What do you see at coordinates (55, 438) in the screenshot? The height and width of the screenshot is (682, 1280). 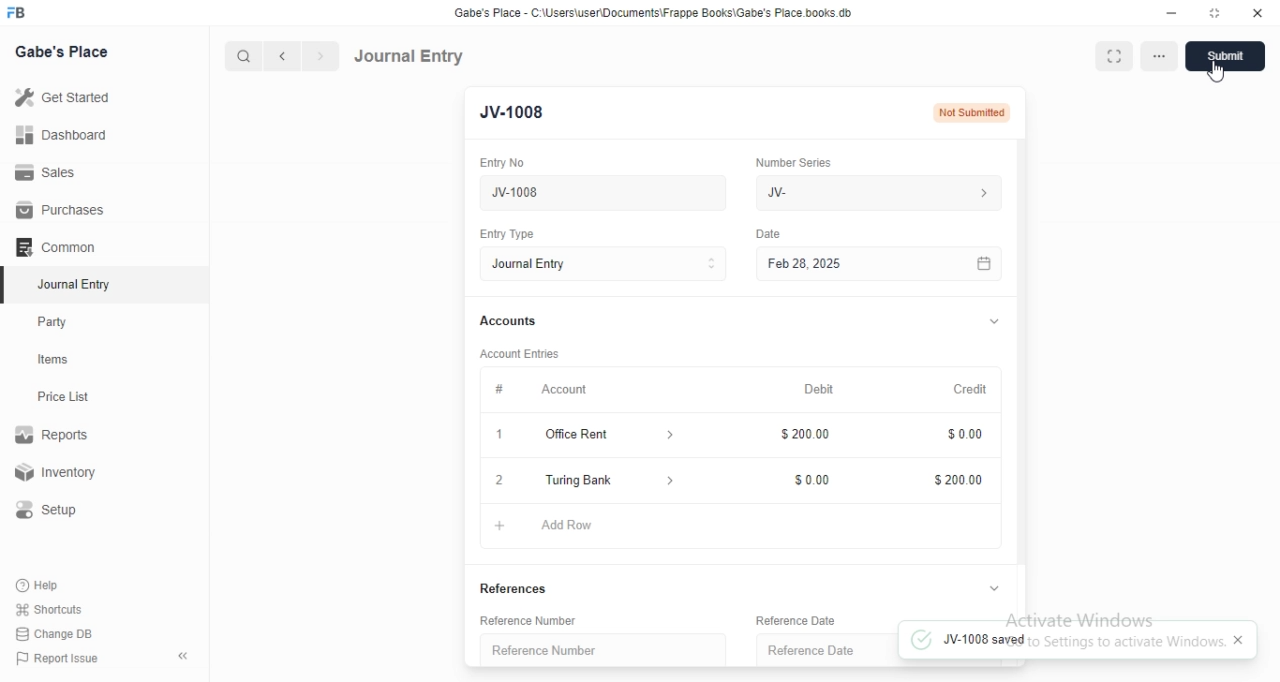 I see `Reports.` at bounding box center [55, 438].